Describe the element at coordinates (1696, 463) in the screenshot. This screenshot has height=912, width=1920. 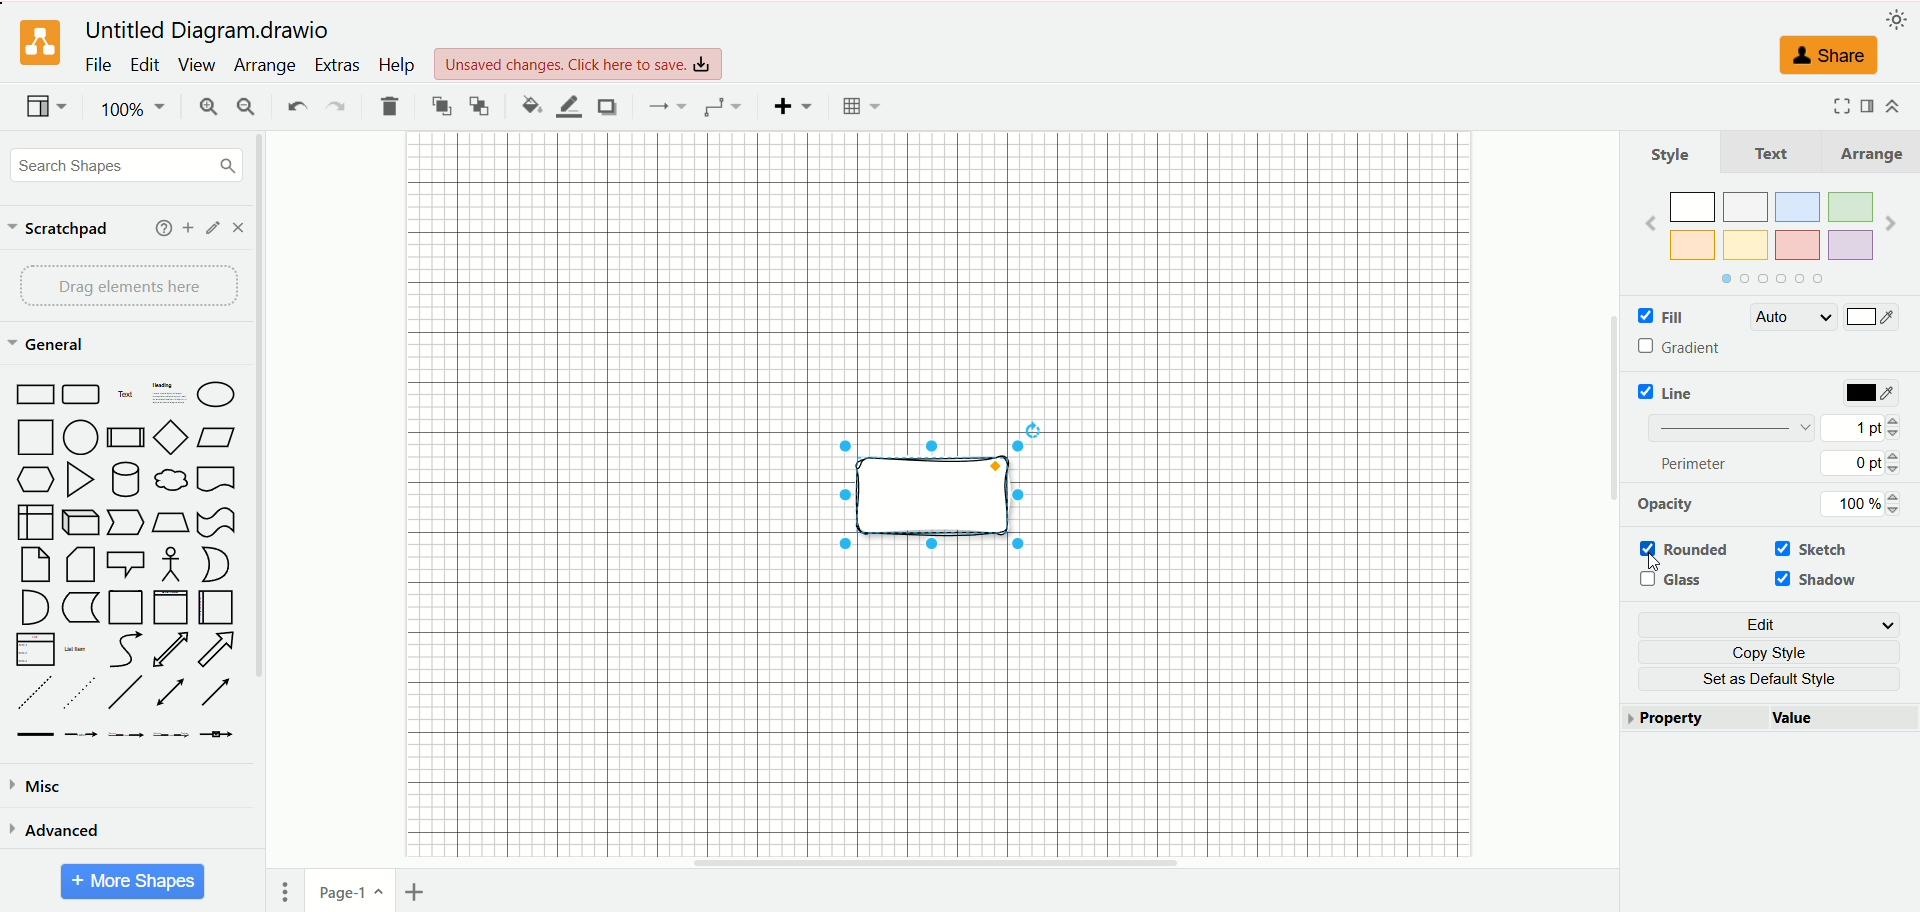
I see `perimeter` at that location.